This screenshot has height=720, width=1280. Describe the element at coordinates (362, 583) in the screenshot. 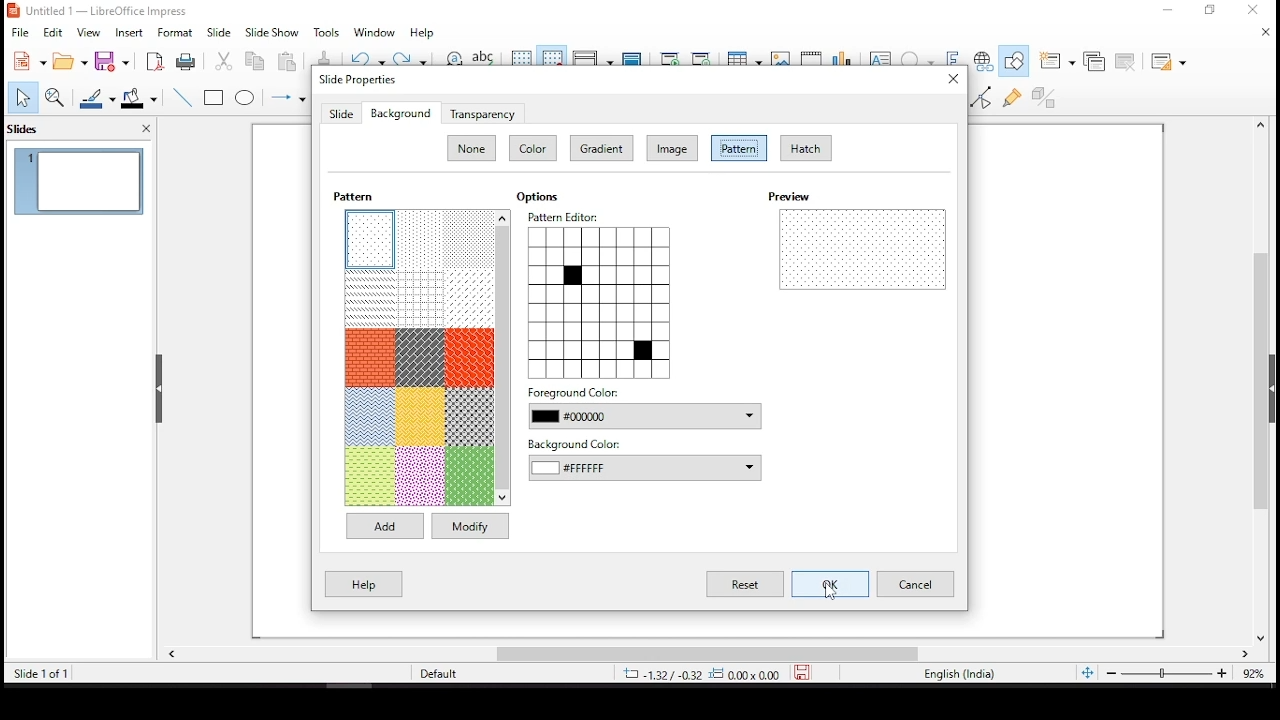

I see `help` at that location.